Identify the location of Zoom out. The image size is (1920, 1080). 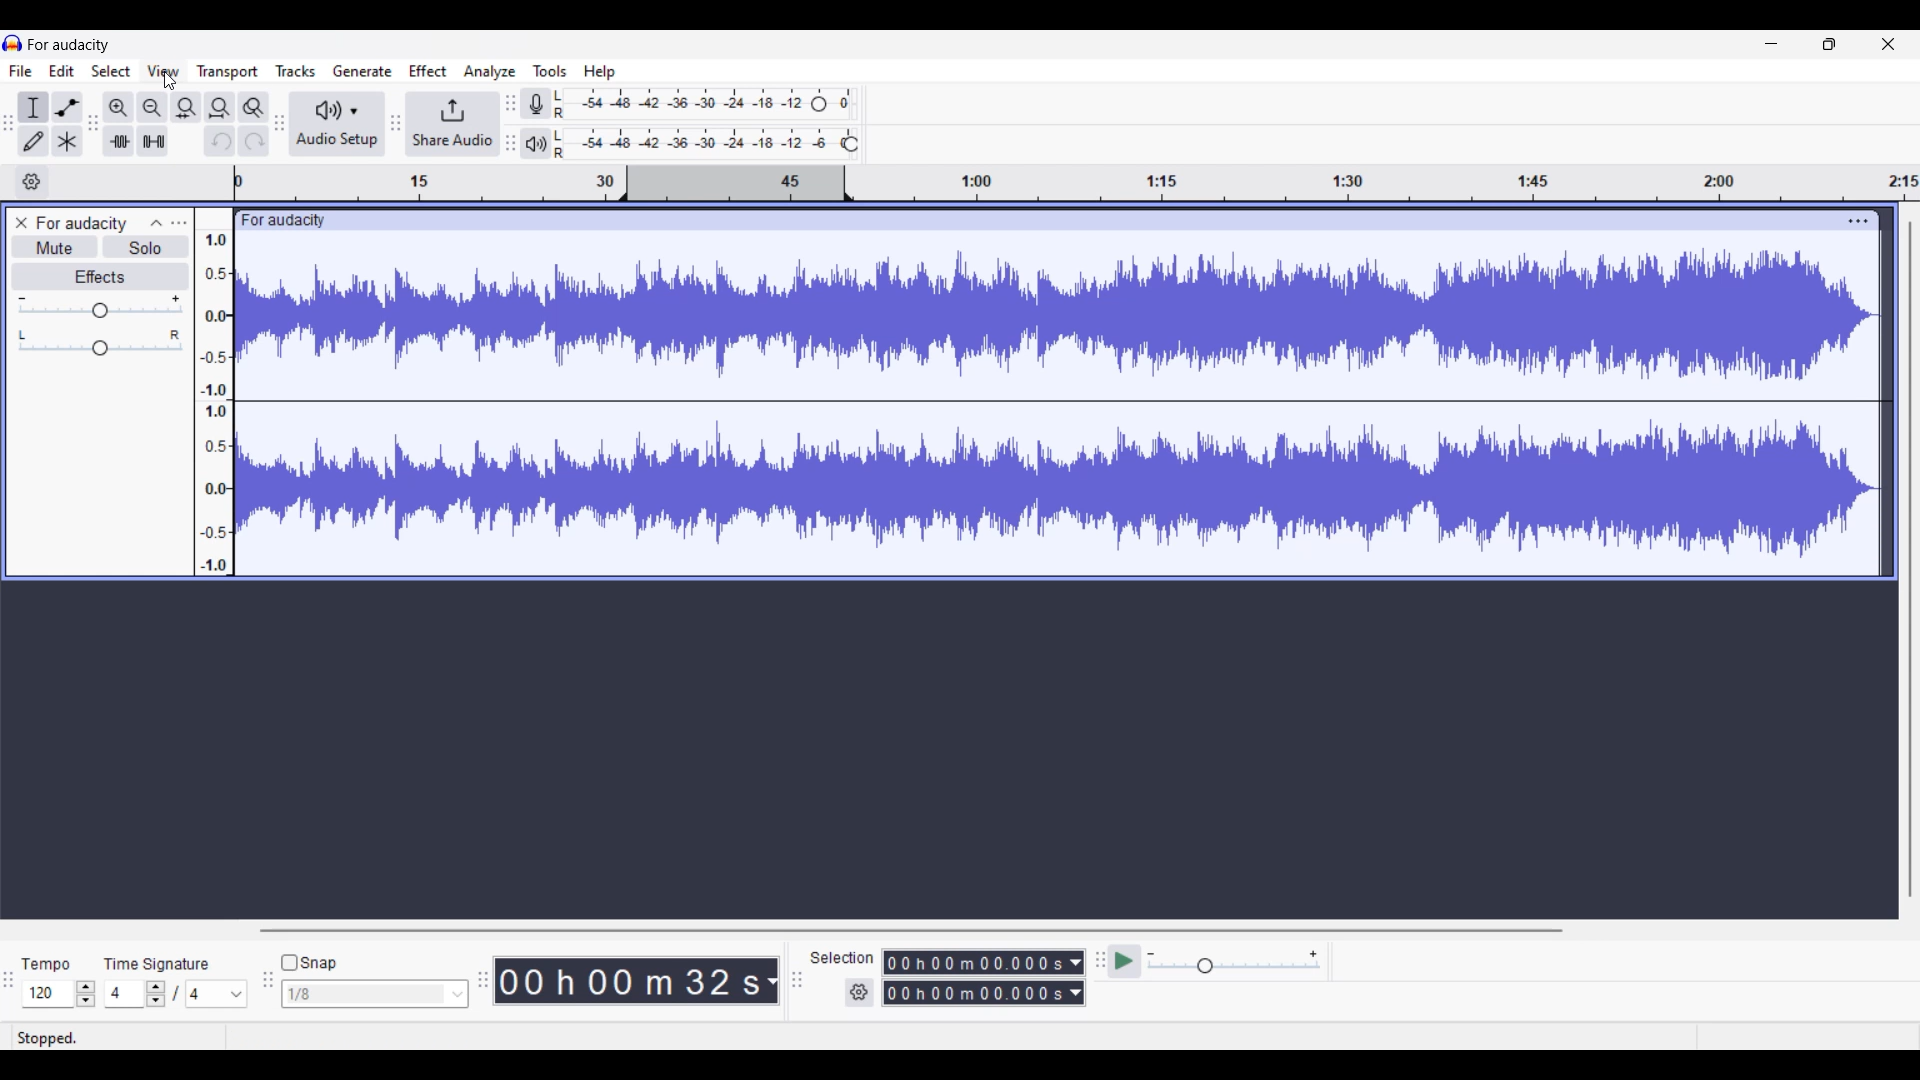
(153, 108).